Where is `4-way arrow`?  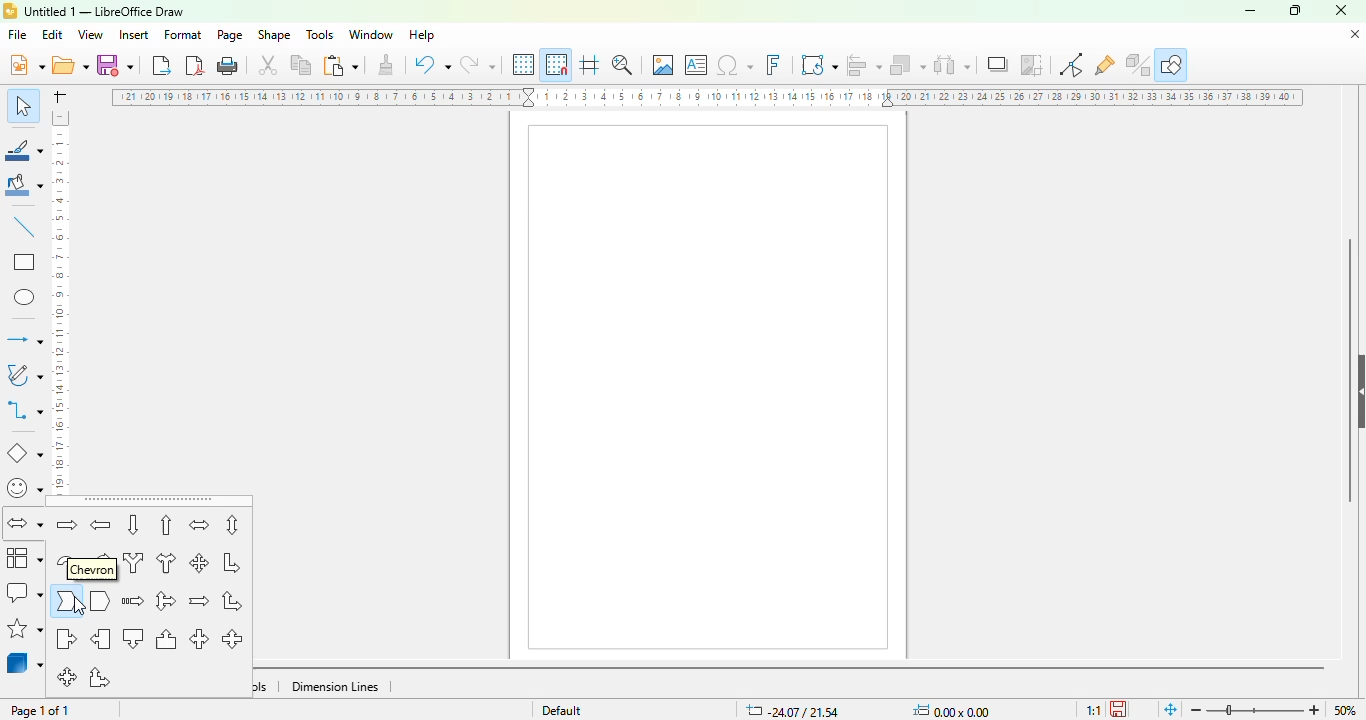 4-way arrow is located at coordinates (199, 563).